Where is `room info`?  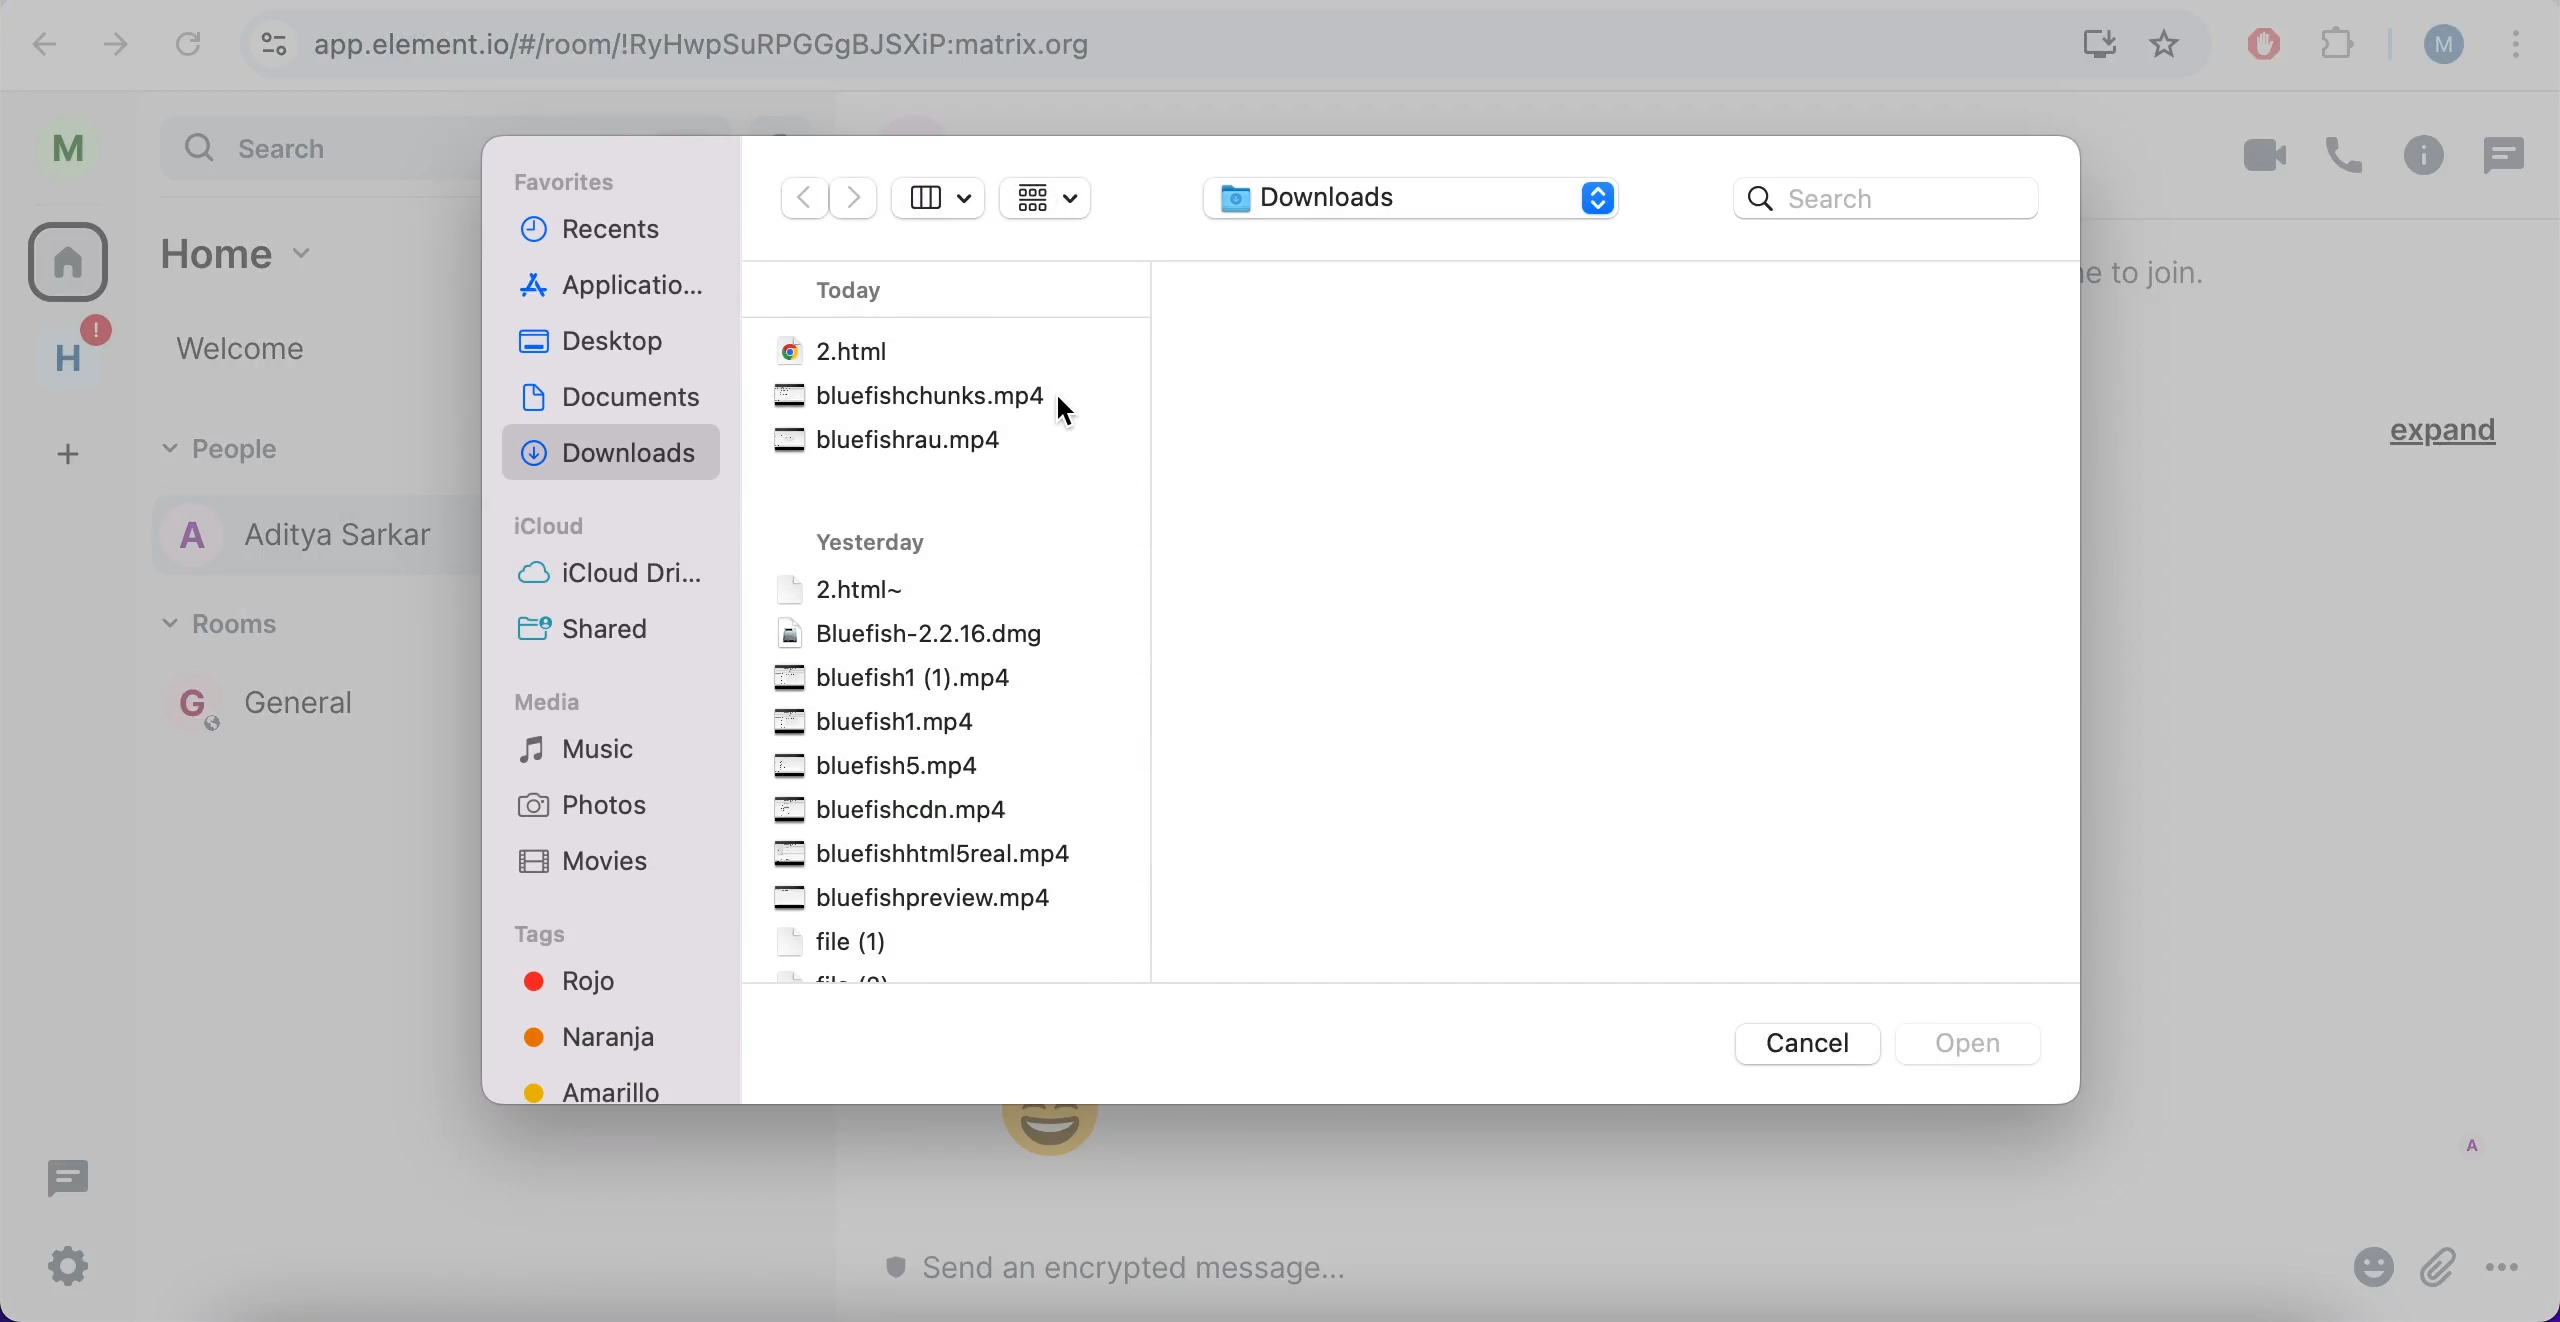 room info is located at coordinates (2419, 160).